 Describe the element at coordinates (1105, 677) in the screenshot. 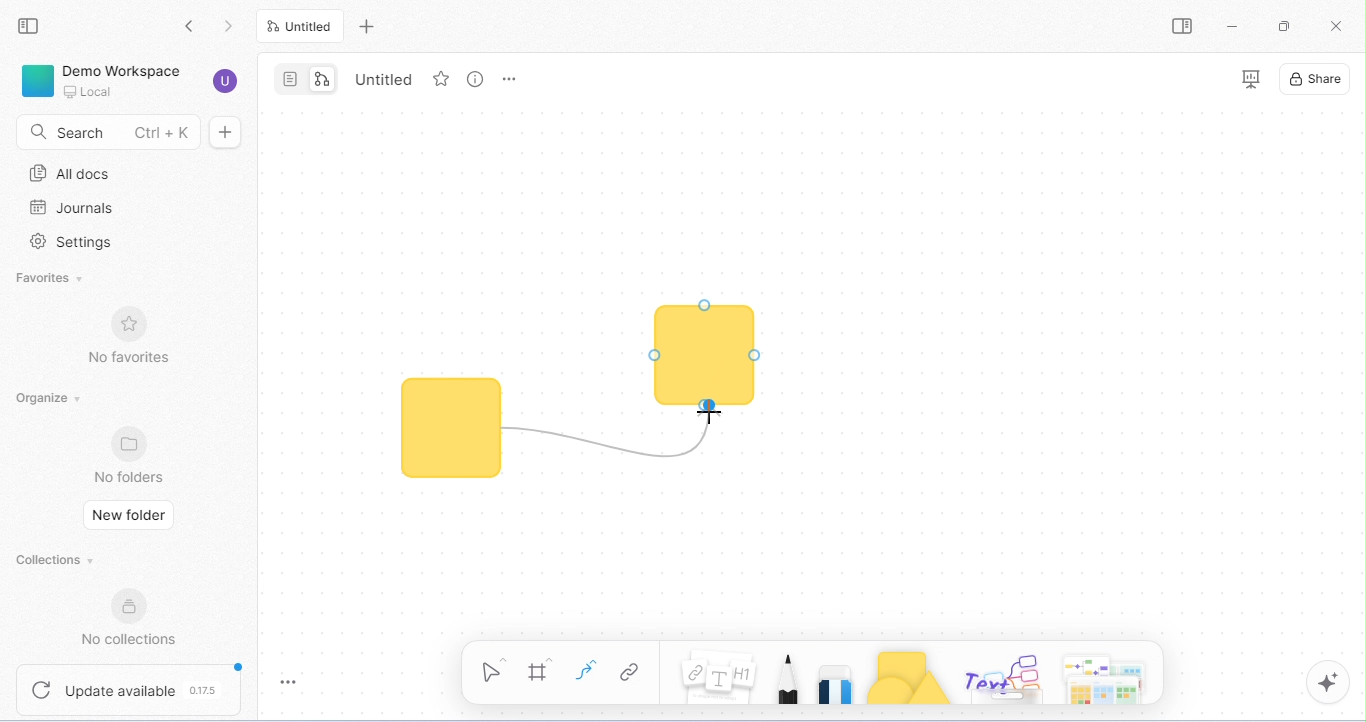

I see `arrows and more` at that location.